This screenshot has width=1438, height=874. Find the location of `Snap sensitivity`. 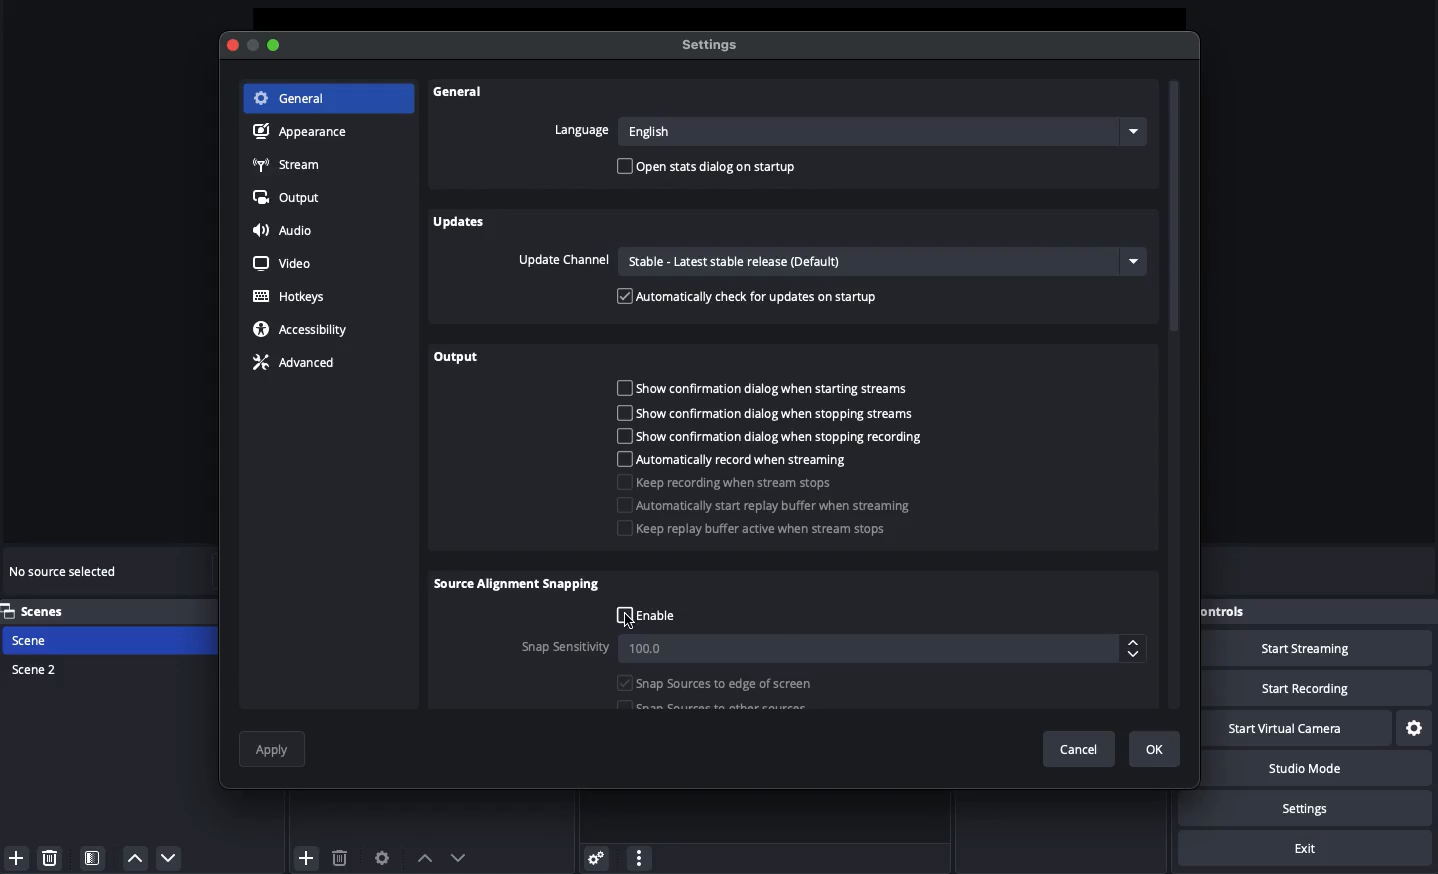

Snap sensitivity is located at coordinates (831, 649).